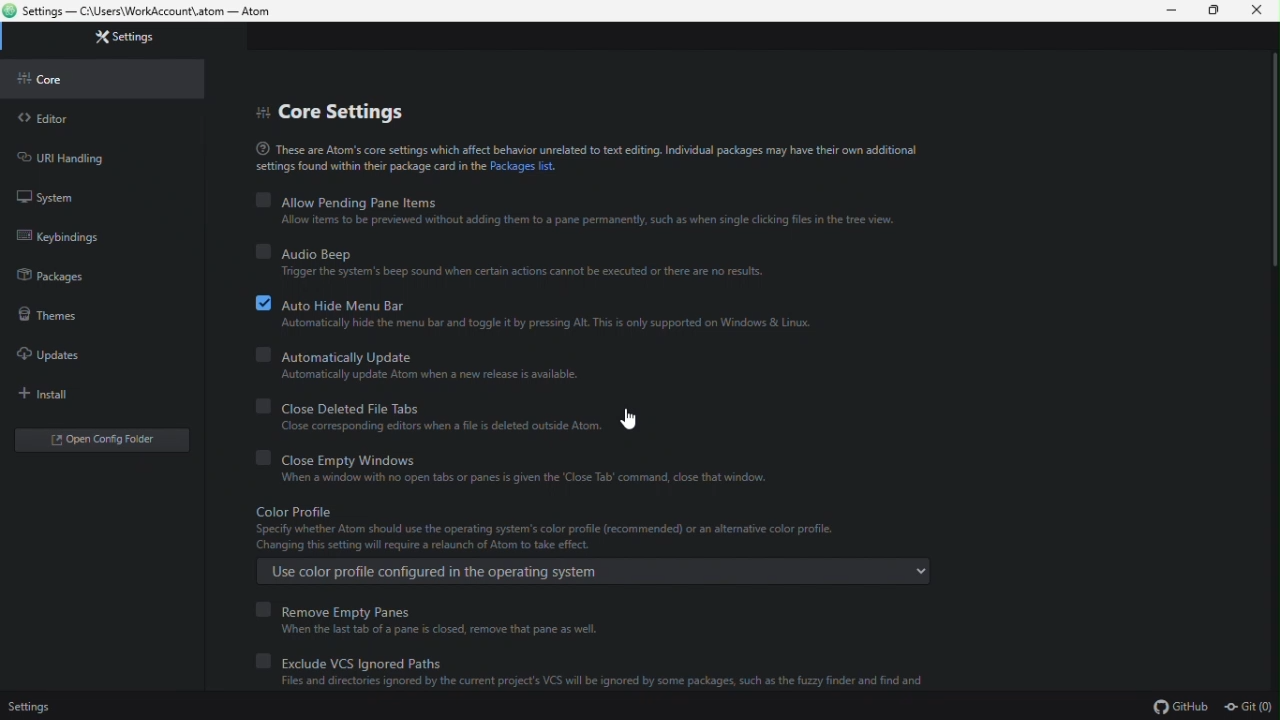  What do you see at coordinates (27, 707) in the screenshot?
I see `setings` at bounding box center [27, 707].